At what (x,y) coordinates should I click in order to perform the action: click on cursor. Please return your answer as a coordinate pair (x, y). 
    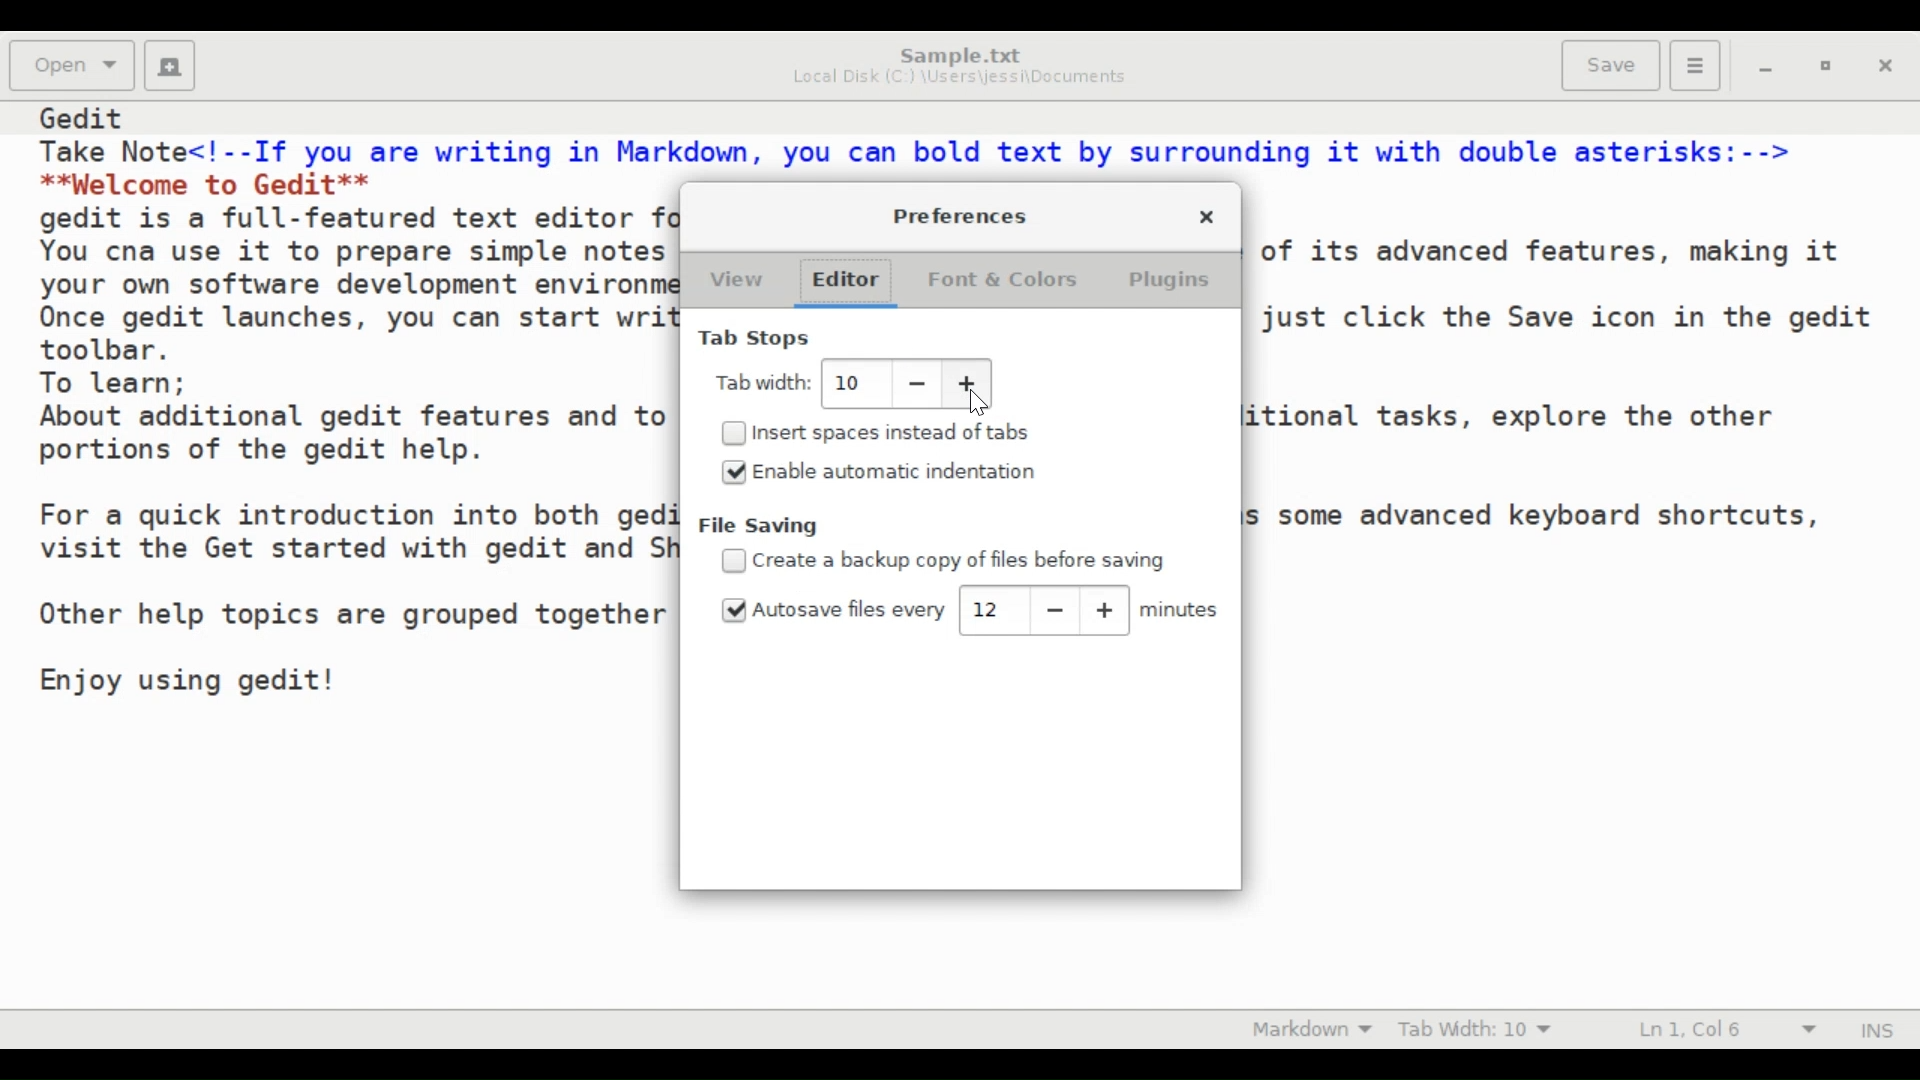
    Looking at the image, I should click on (979, 404).